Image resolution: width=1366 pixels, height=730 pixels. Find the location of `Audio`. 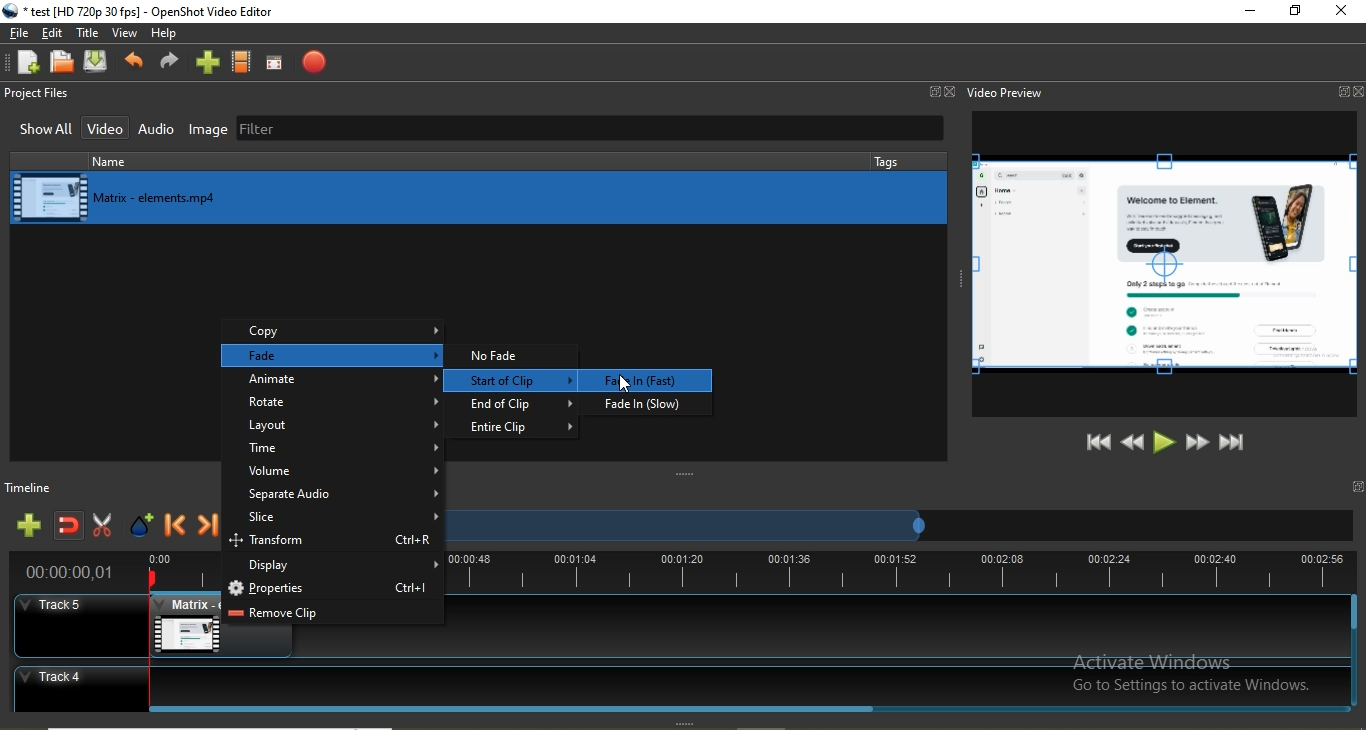

Audio is located at coordinates (158, 130).